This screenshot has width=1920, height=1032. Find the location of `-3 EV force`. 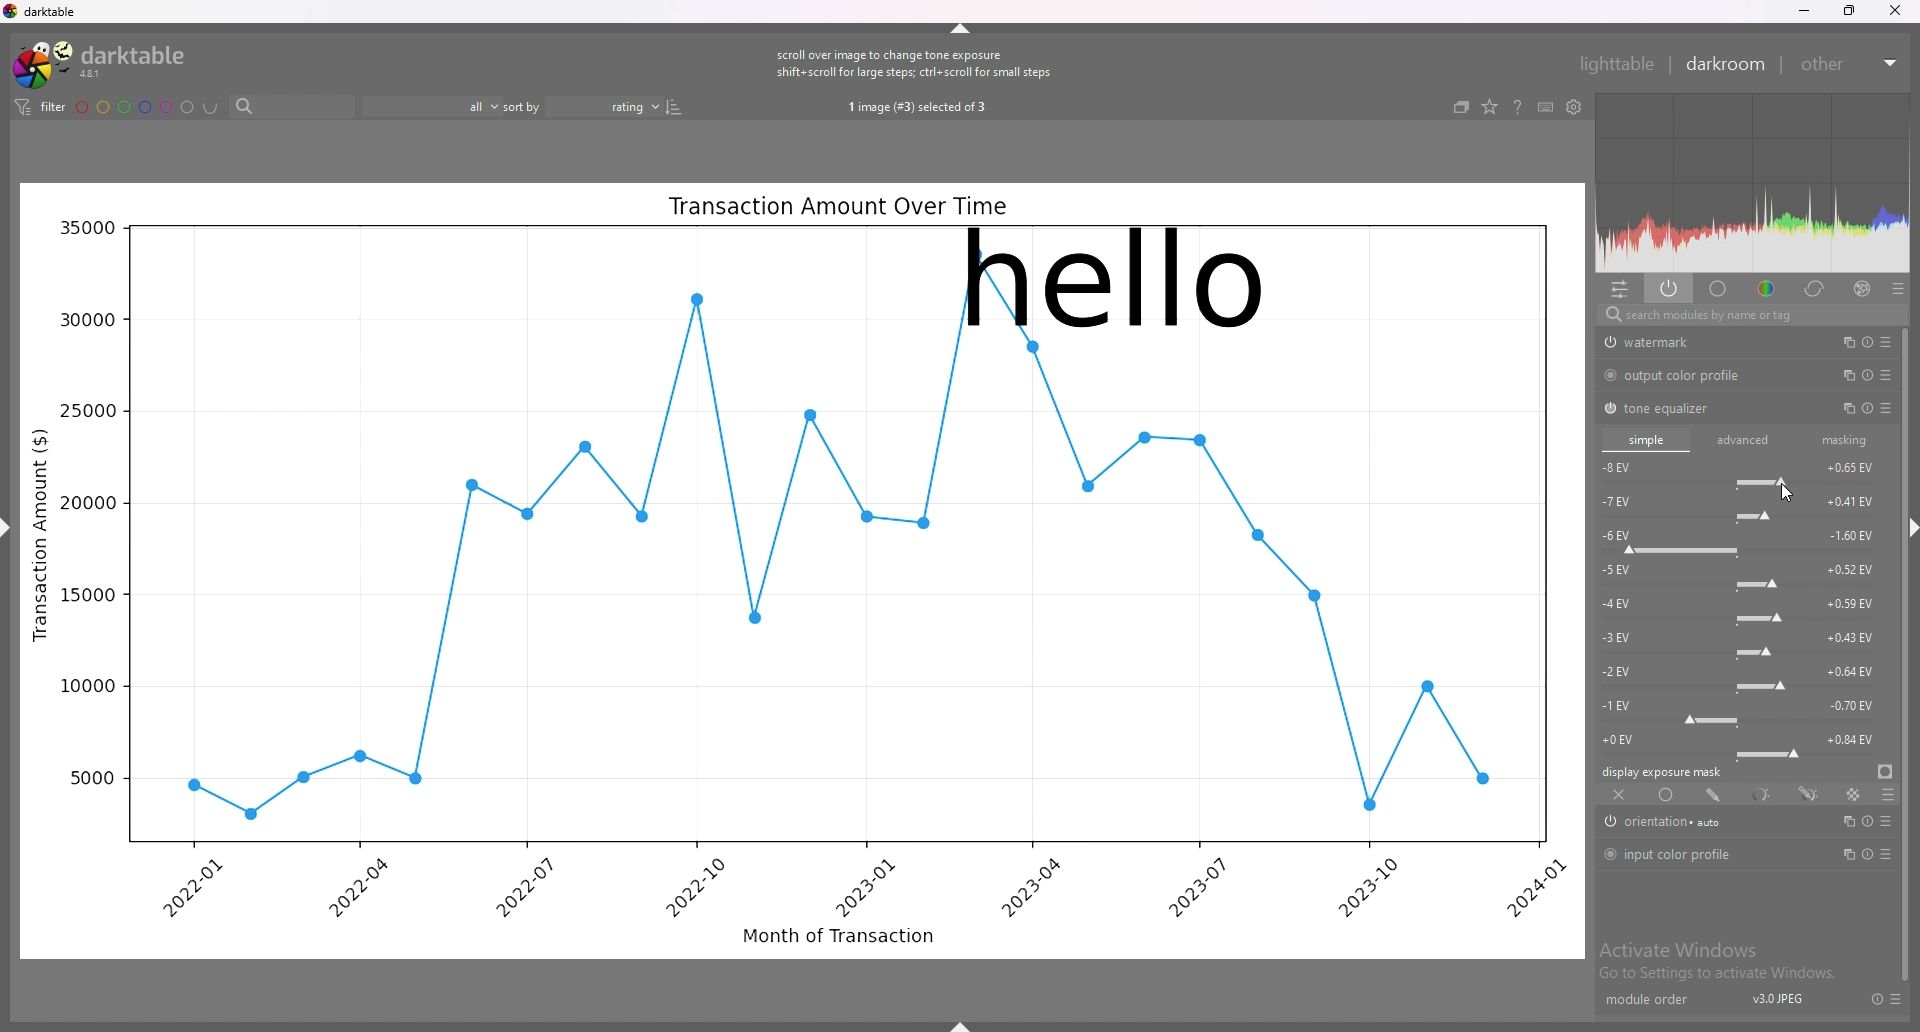

-3 EV force is located at coordinates (1747, 642).